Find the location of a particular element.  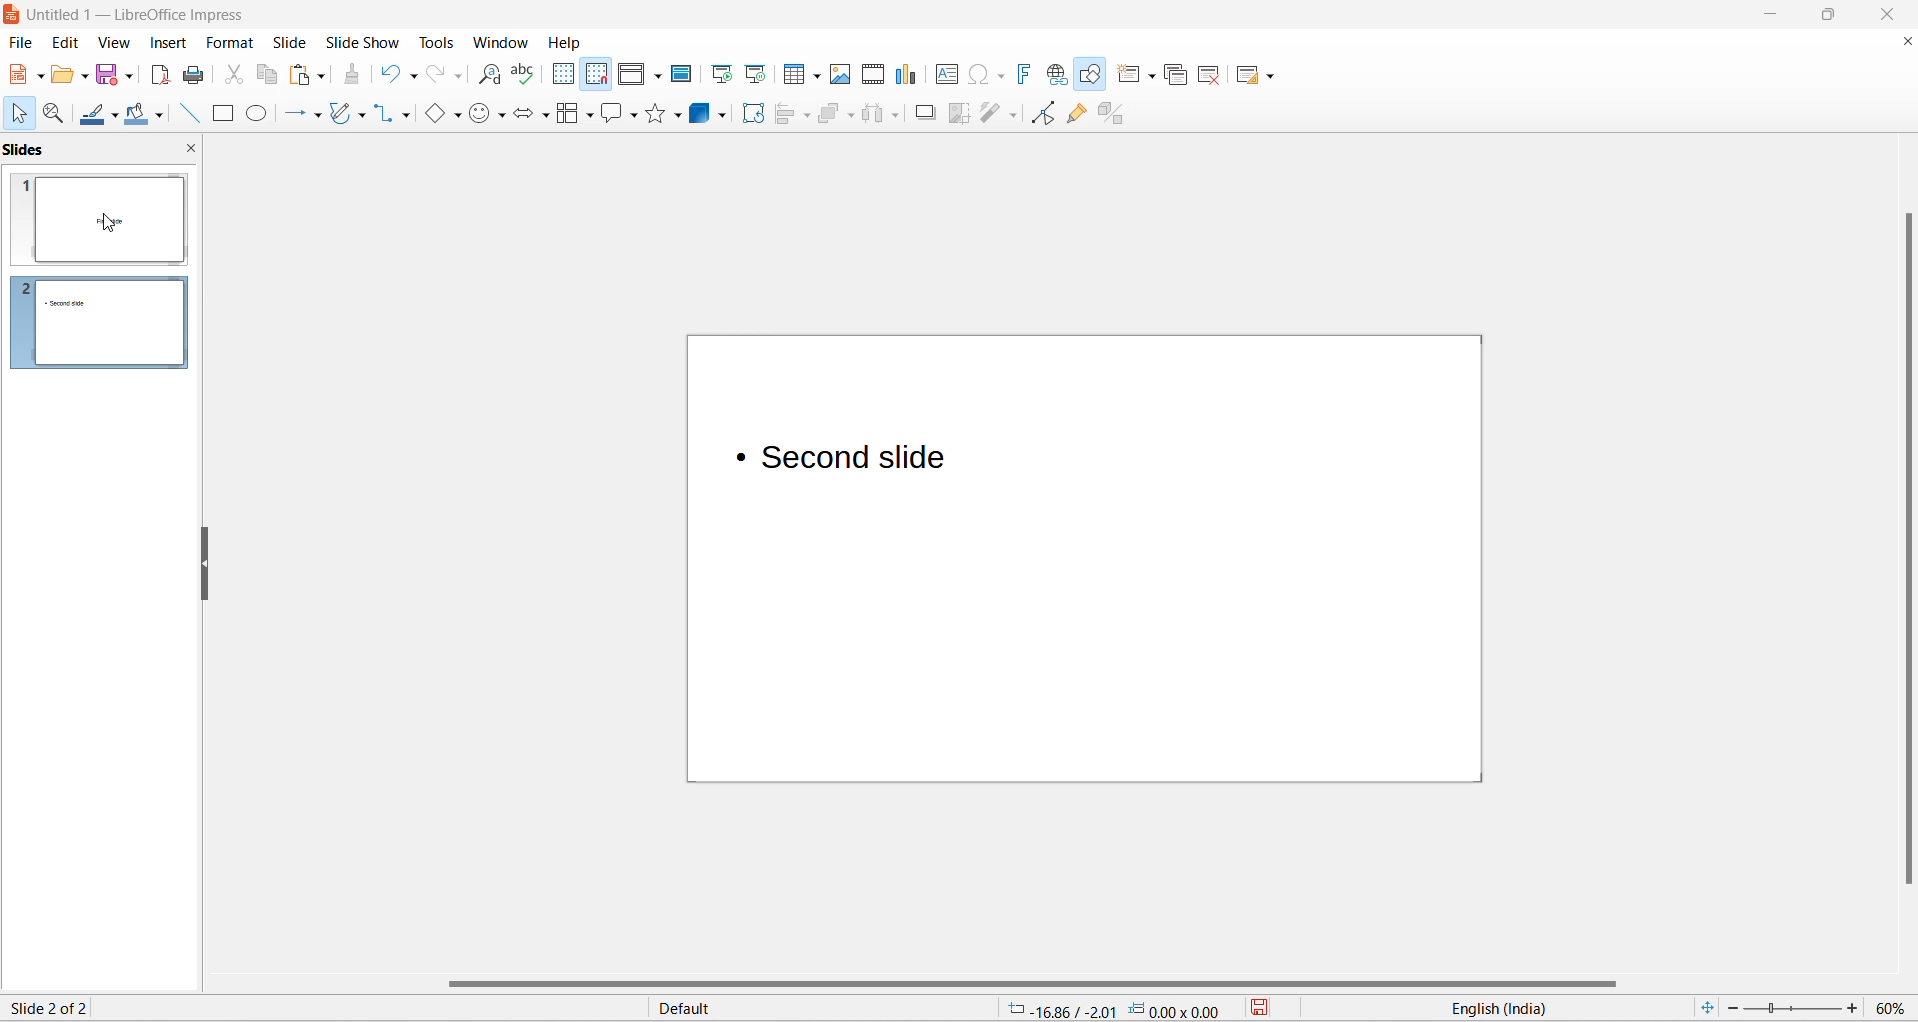

duplicate slide  is located at coordinates (1177, 77).